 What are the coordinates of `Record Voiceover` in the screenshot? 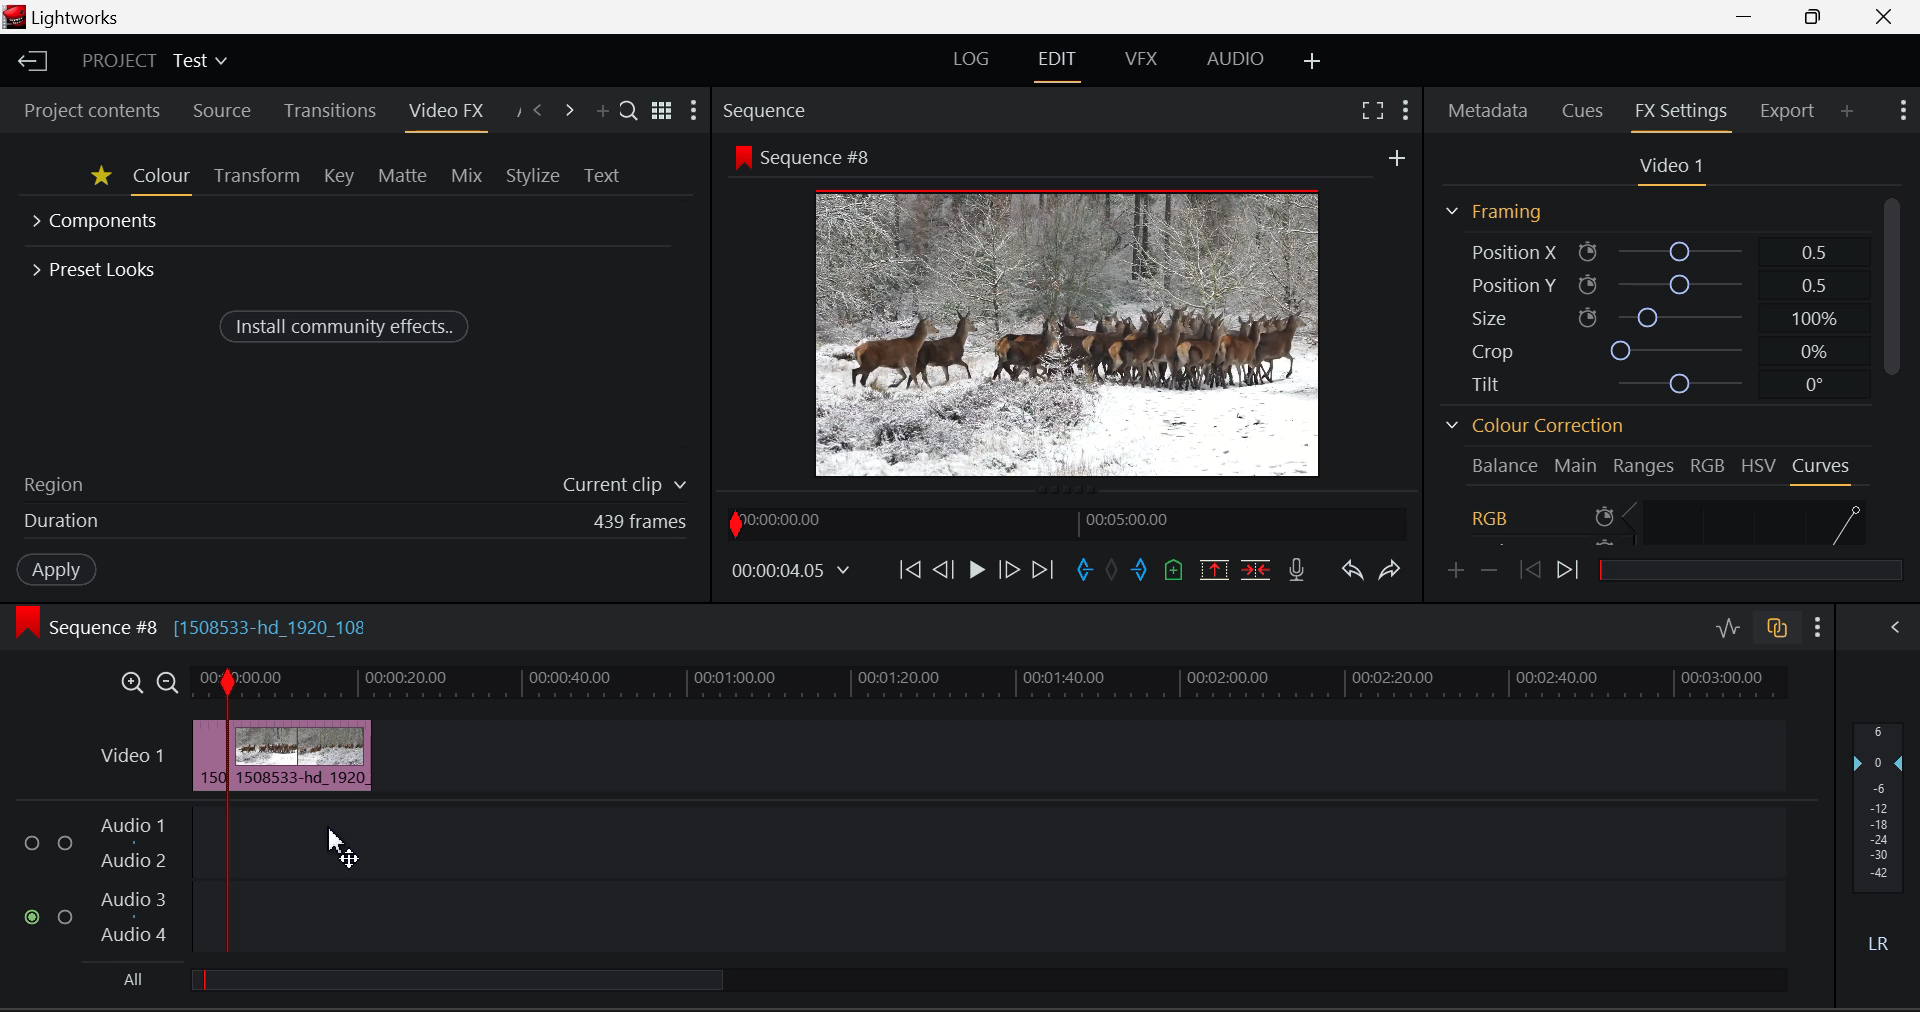 It's located at (1295, 572).